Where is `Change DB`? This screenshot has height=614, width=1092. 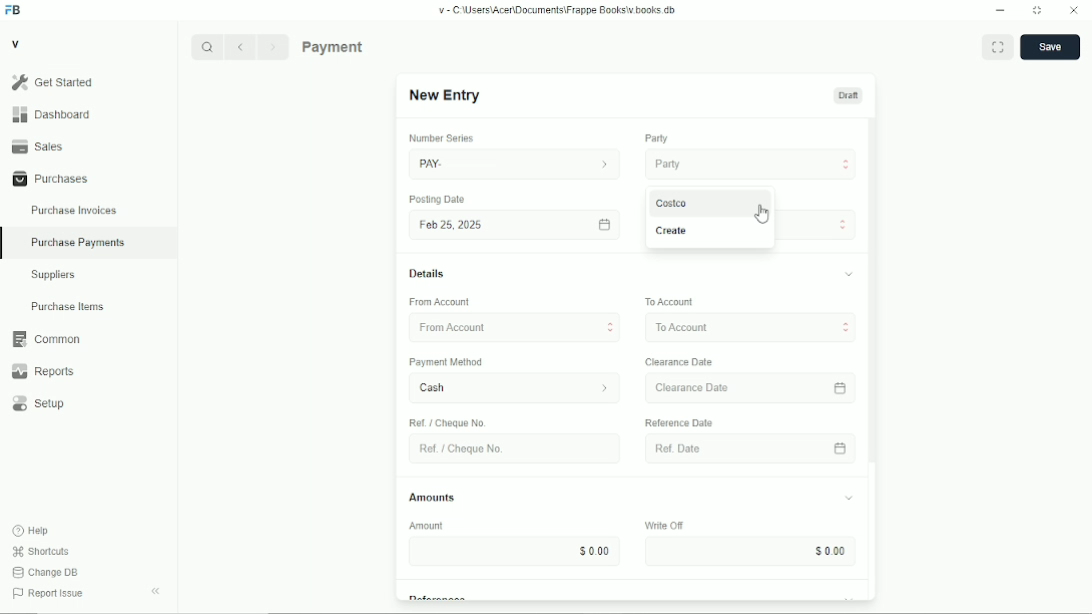
Change DB is located at coordinates (46, 573).